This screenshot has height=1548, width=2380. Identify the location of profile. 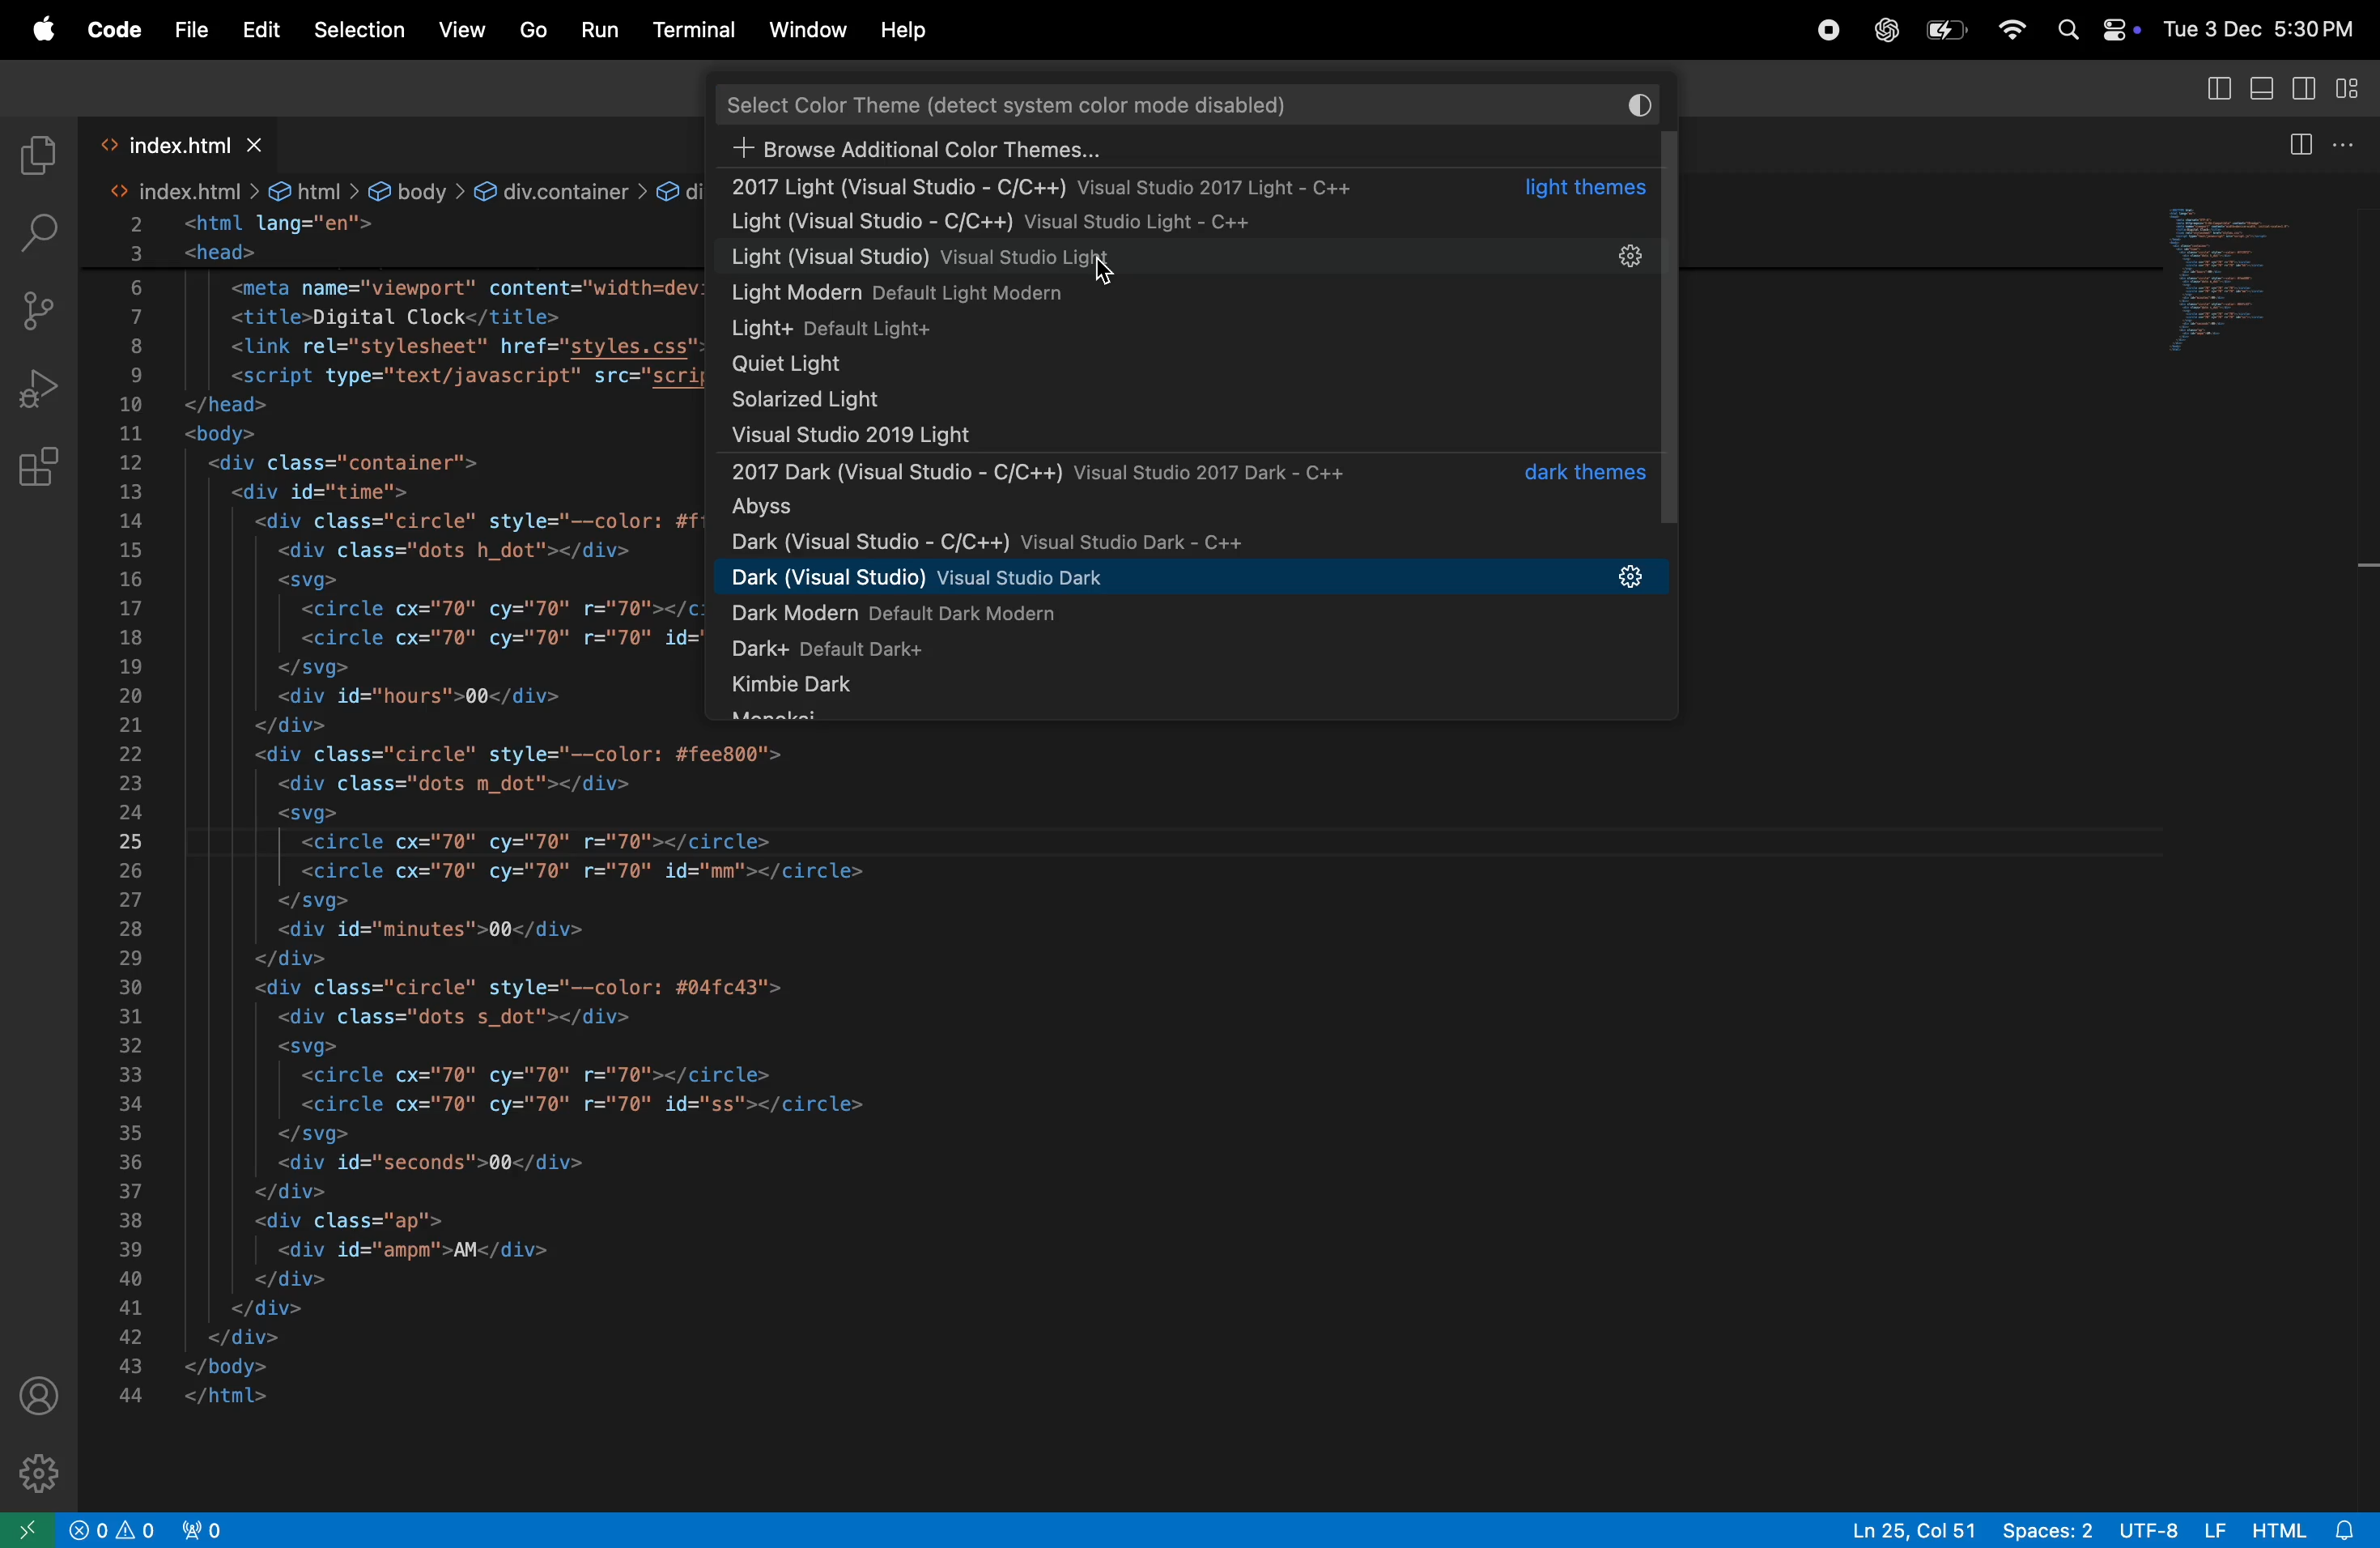
(35, 1393).